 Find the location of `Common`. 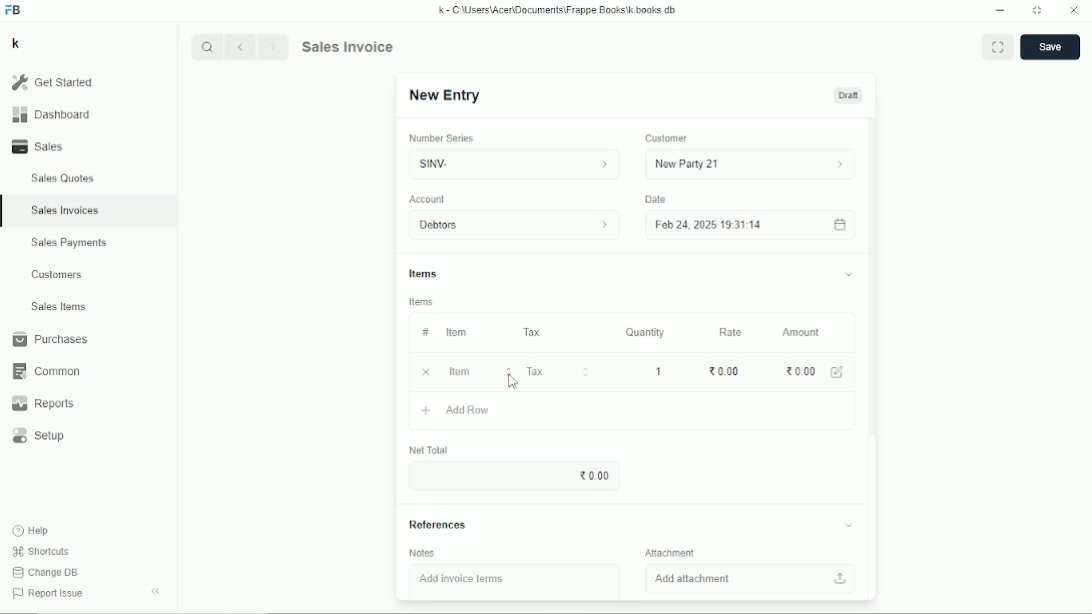

Common is located at coordinates (44, 371).